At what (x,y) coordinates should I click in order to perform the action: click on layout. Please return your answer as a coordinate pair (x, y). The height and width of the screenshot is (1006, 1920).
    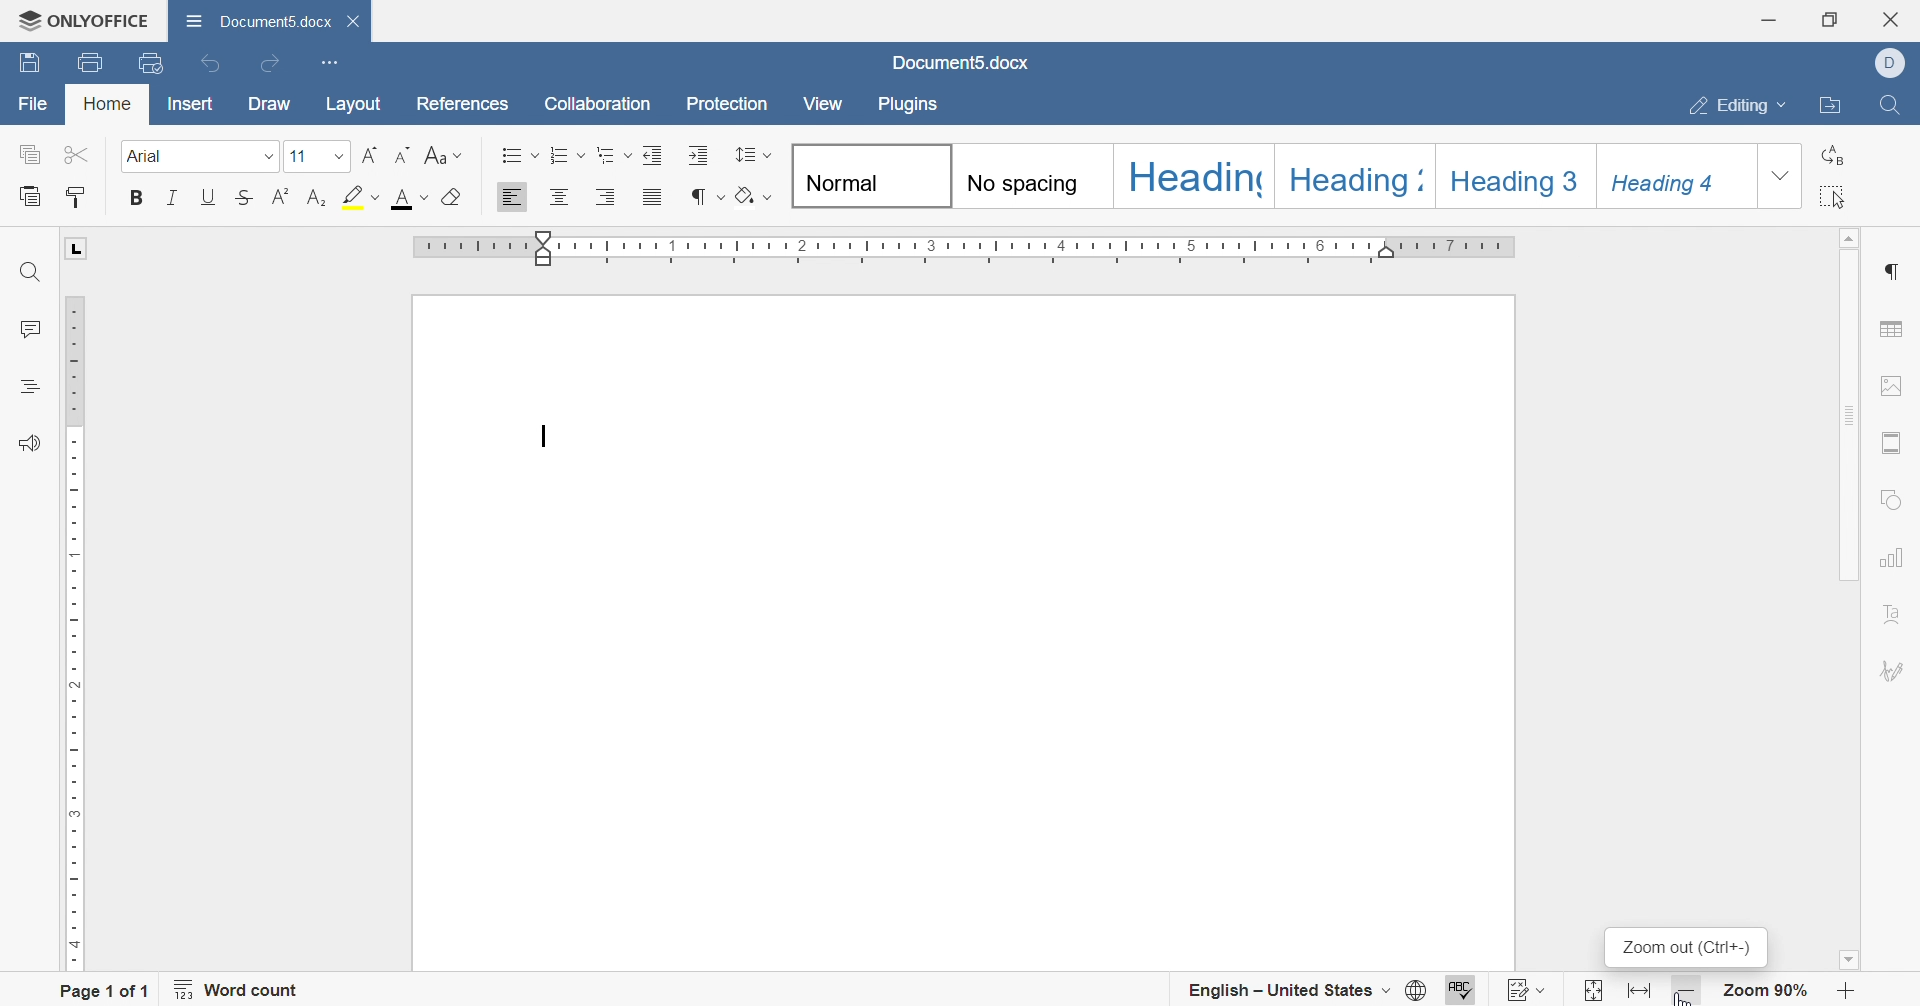
    Looking at the image, I should click on (354, 103).